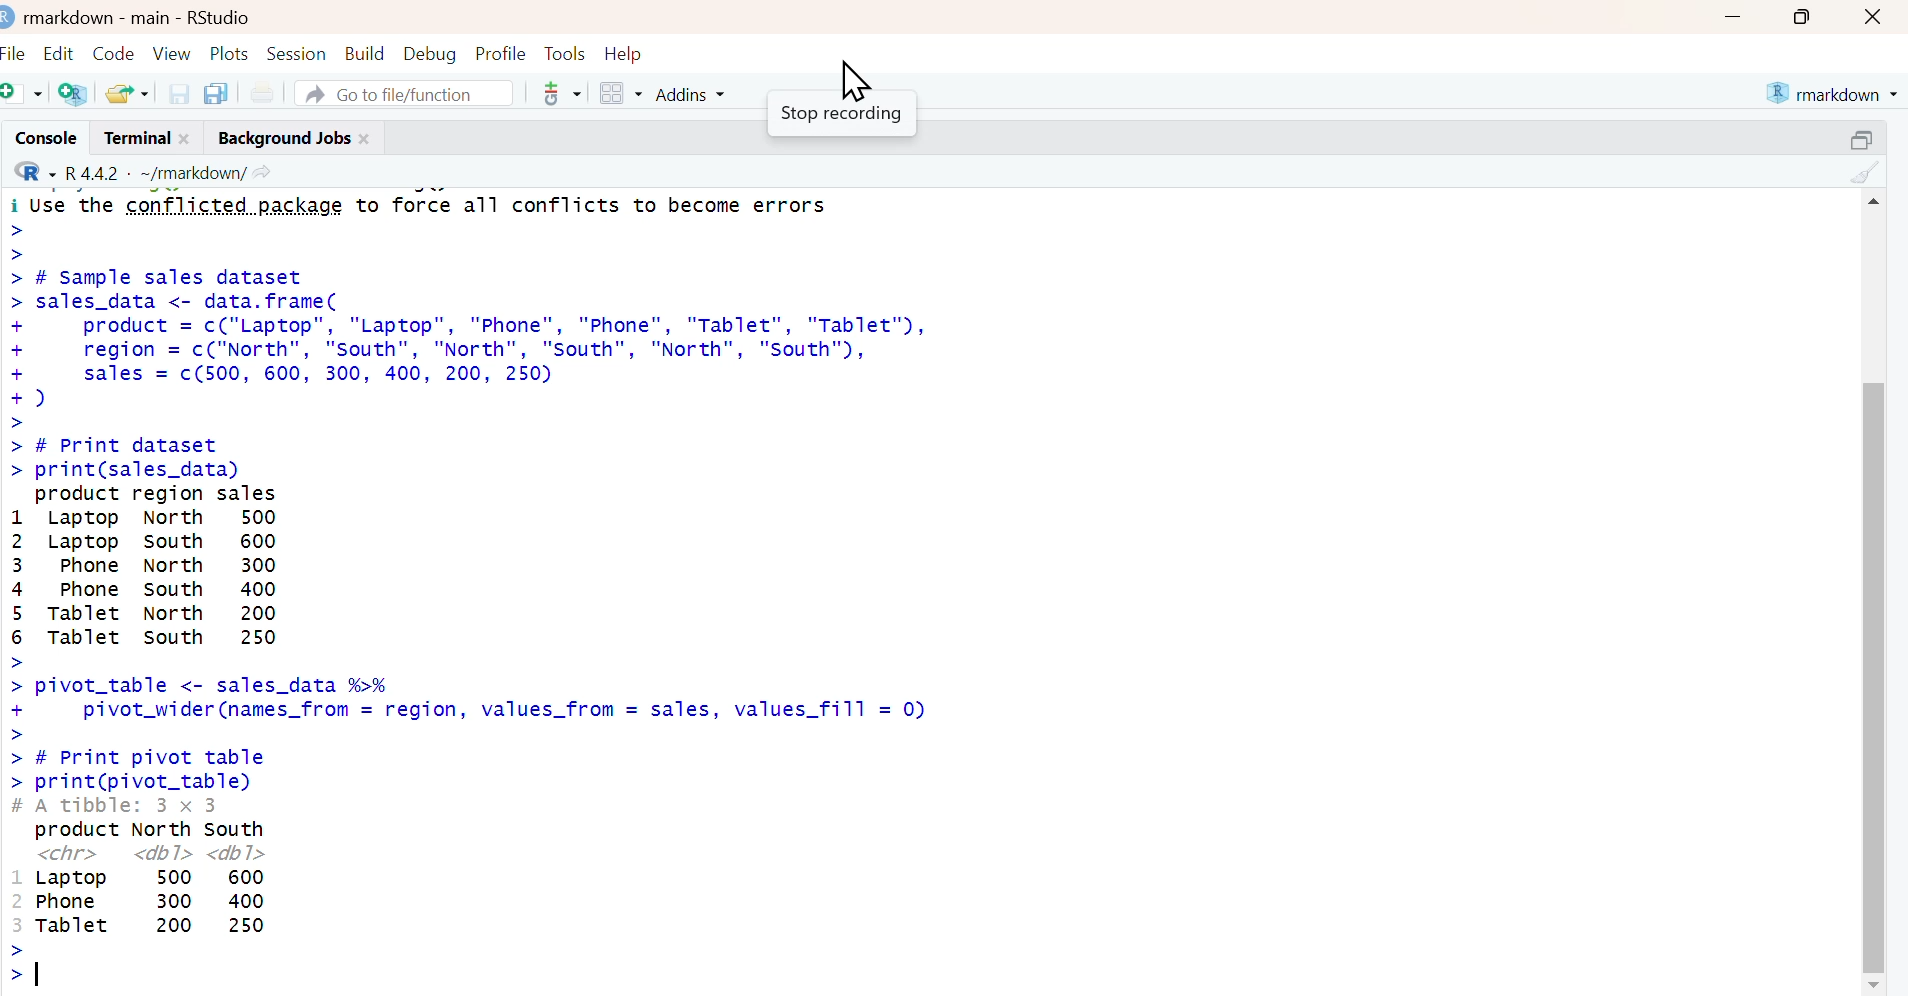 The image size is (1908, 996). Describe the element at coordinates (1872, 200) in the screenshot. I see `scroll up` at that location.